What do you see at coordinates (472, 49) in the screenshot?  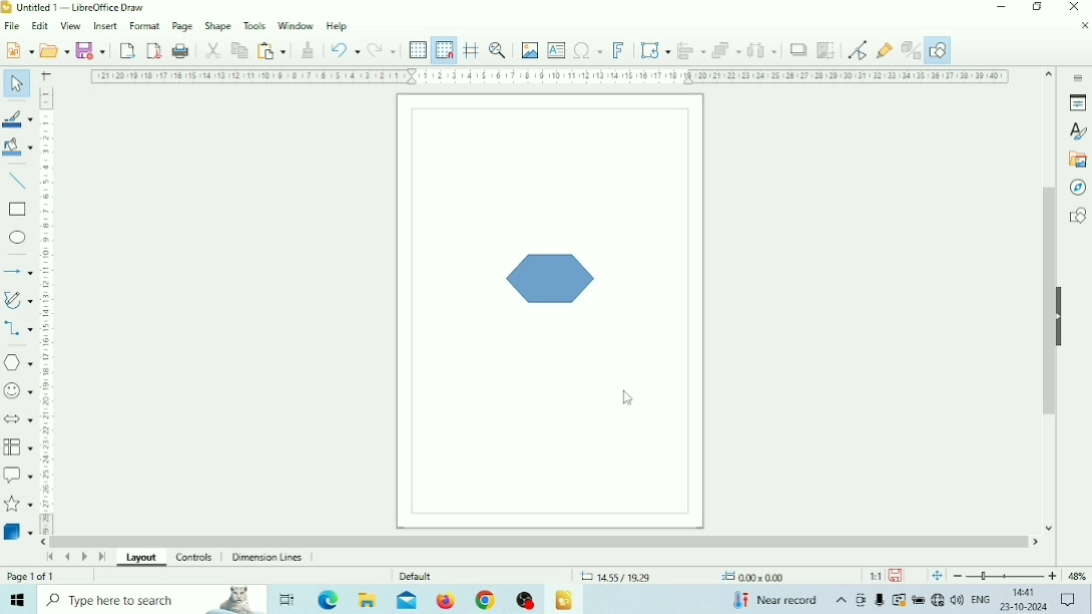 I see `Helplines While Moving` at bounding box center [472, 49].